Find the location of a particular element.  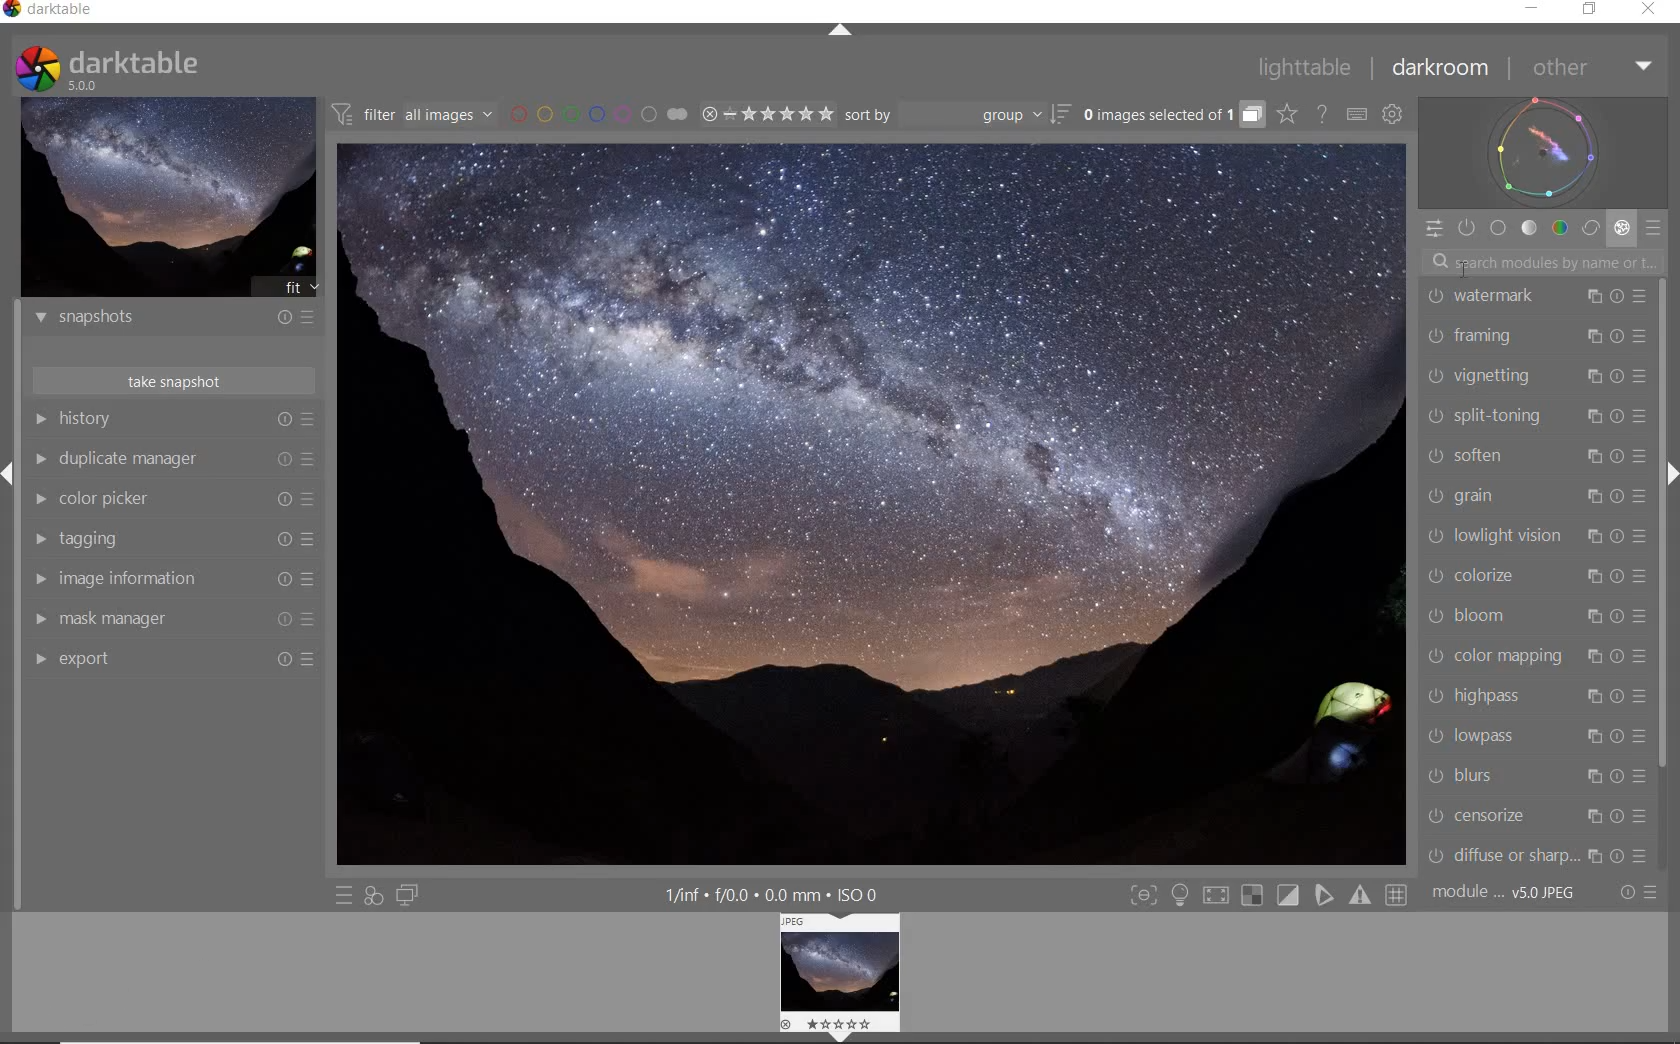

hide bottom menu (shift+ctrl+b) is located at coordinates (847, 1037).